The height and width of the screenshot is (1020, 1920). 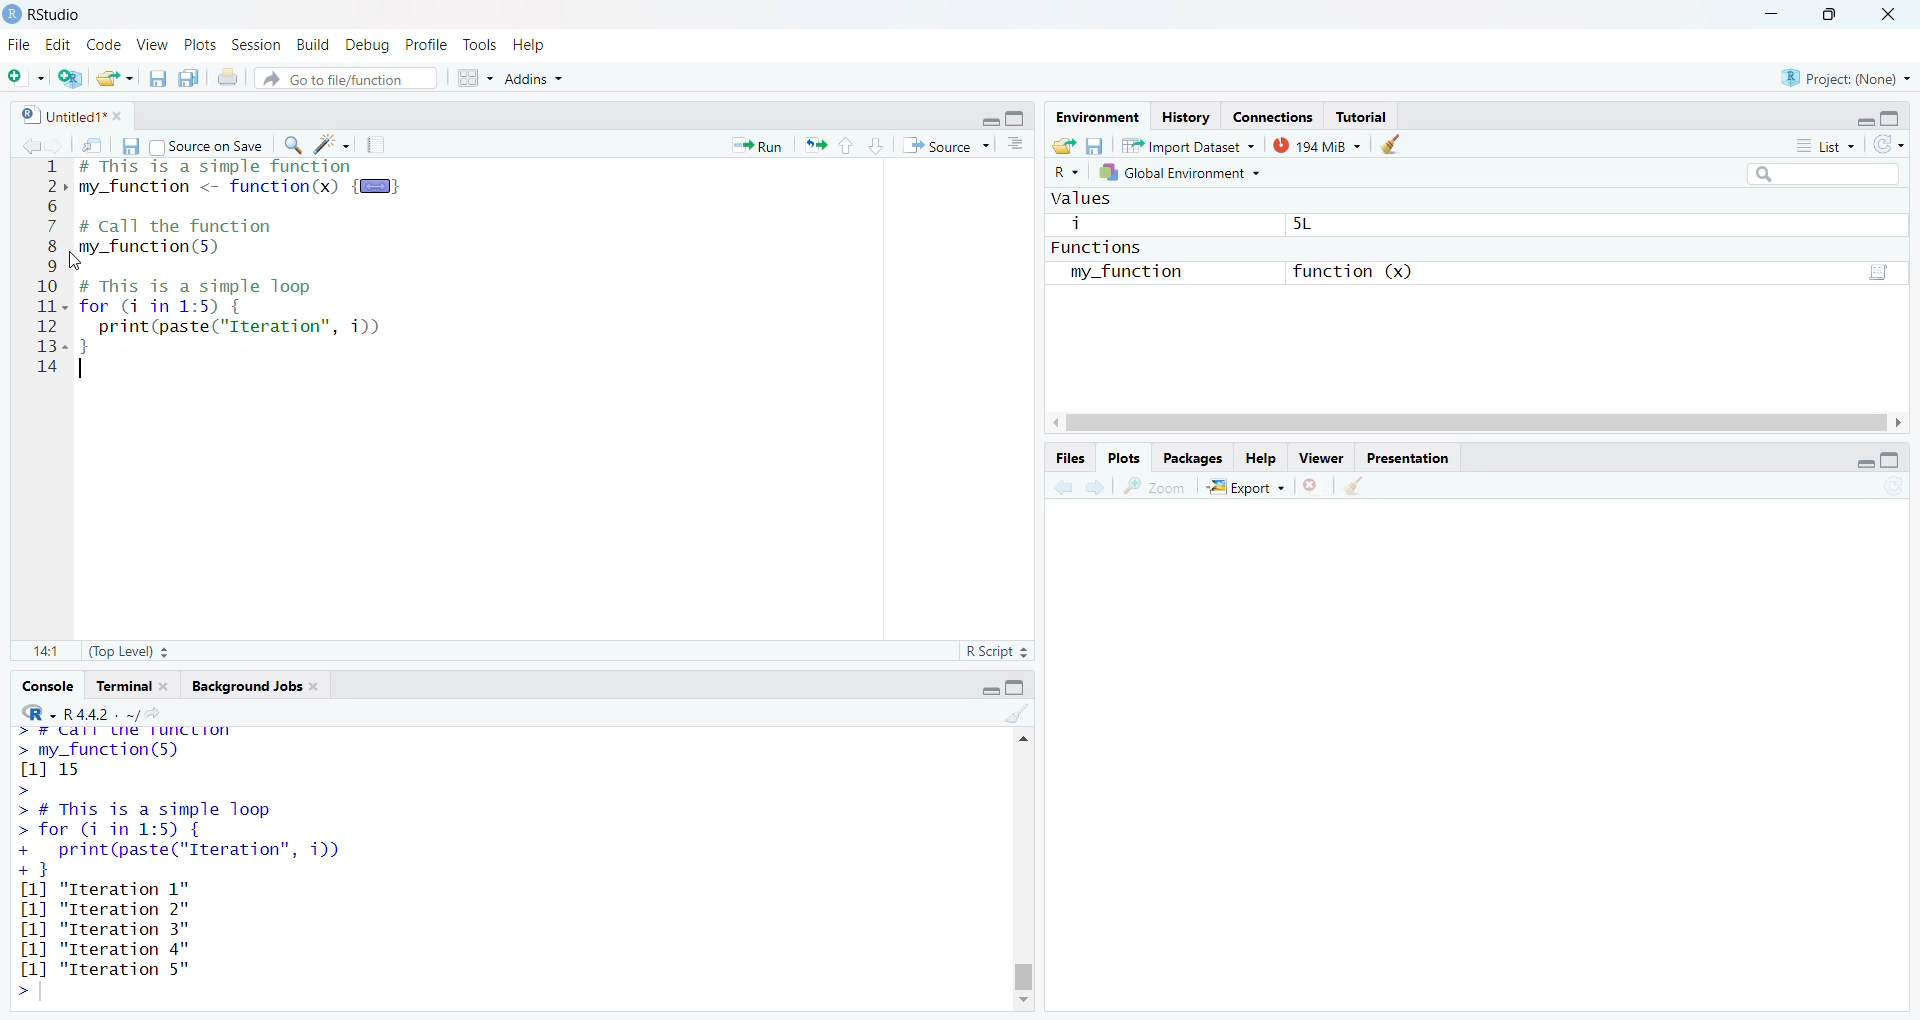 I want to click on language select, so click(x=29, y=712).